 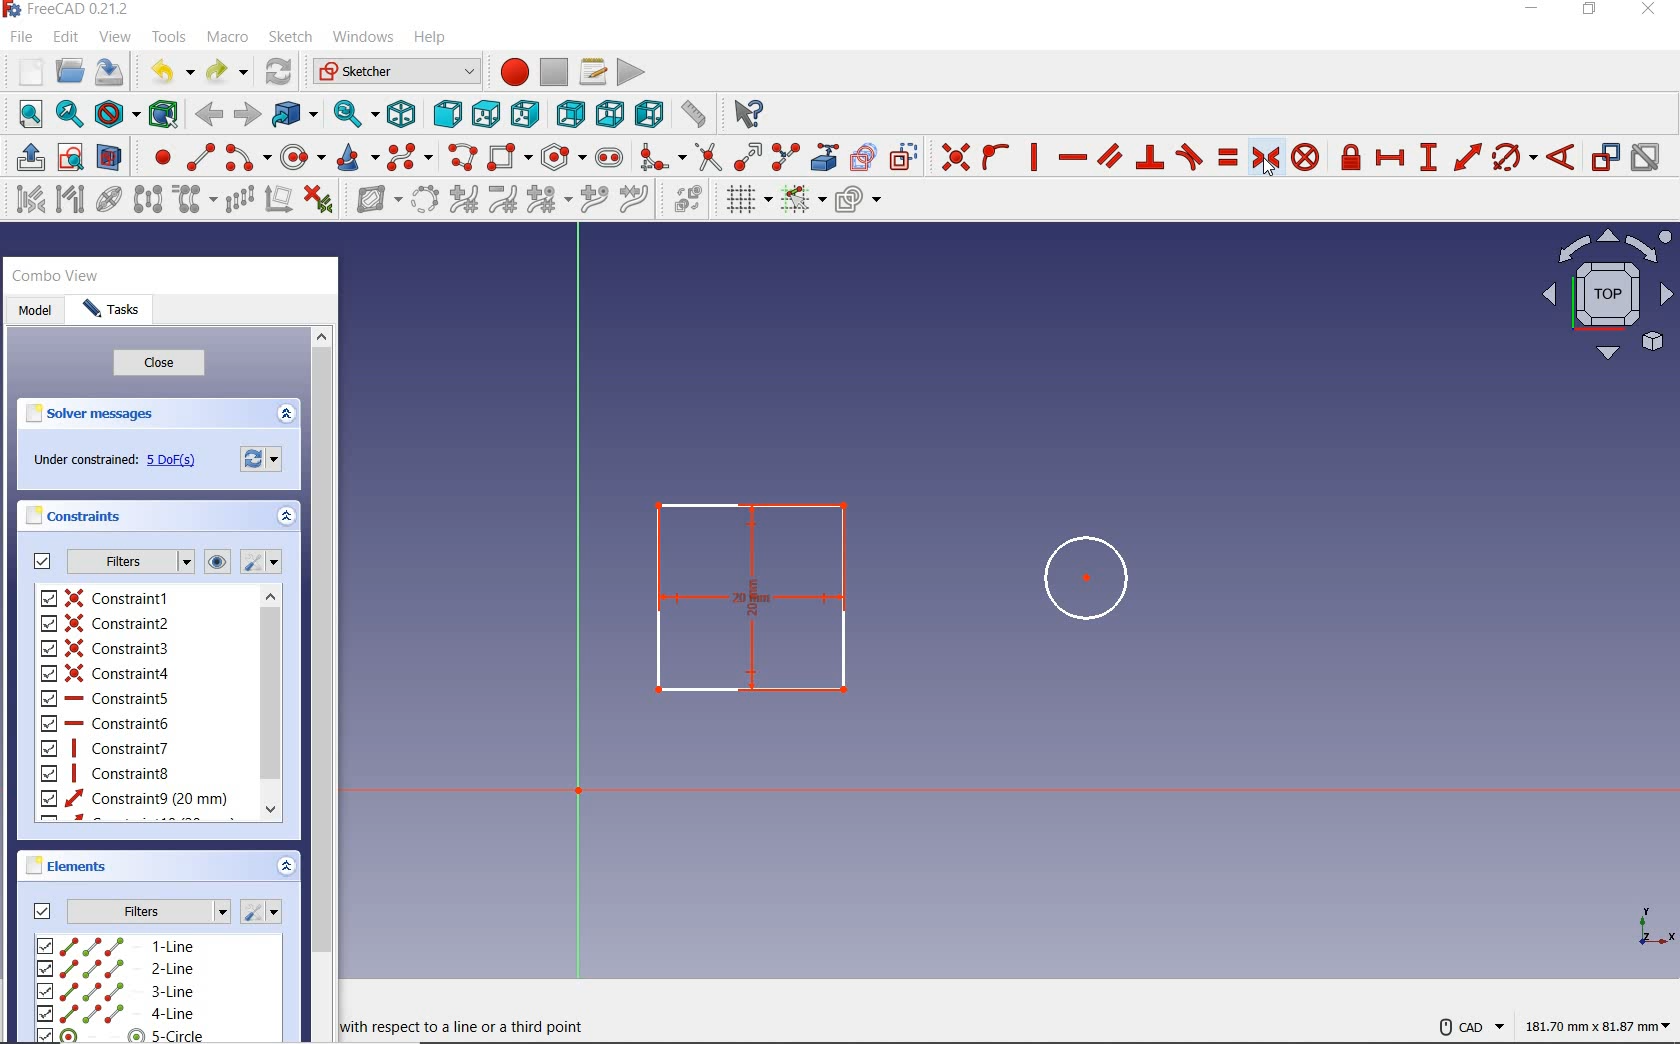 I want to click on 4-LINE, so click(x=114, y=1013).